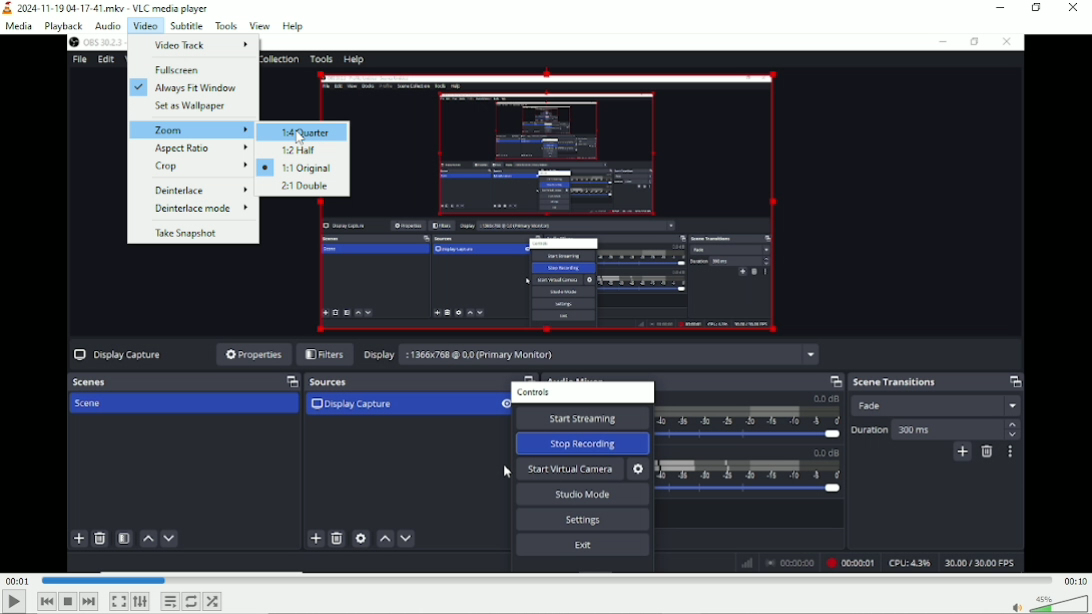  What do you see at coordinates (145, 26) in the screenshot?
I see `Video` at bounding box center [145, 26].